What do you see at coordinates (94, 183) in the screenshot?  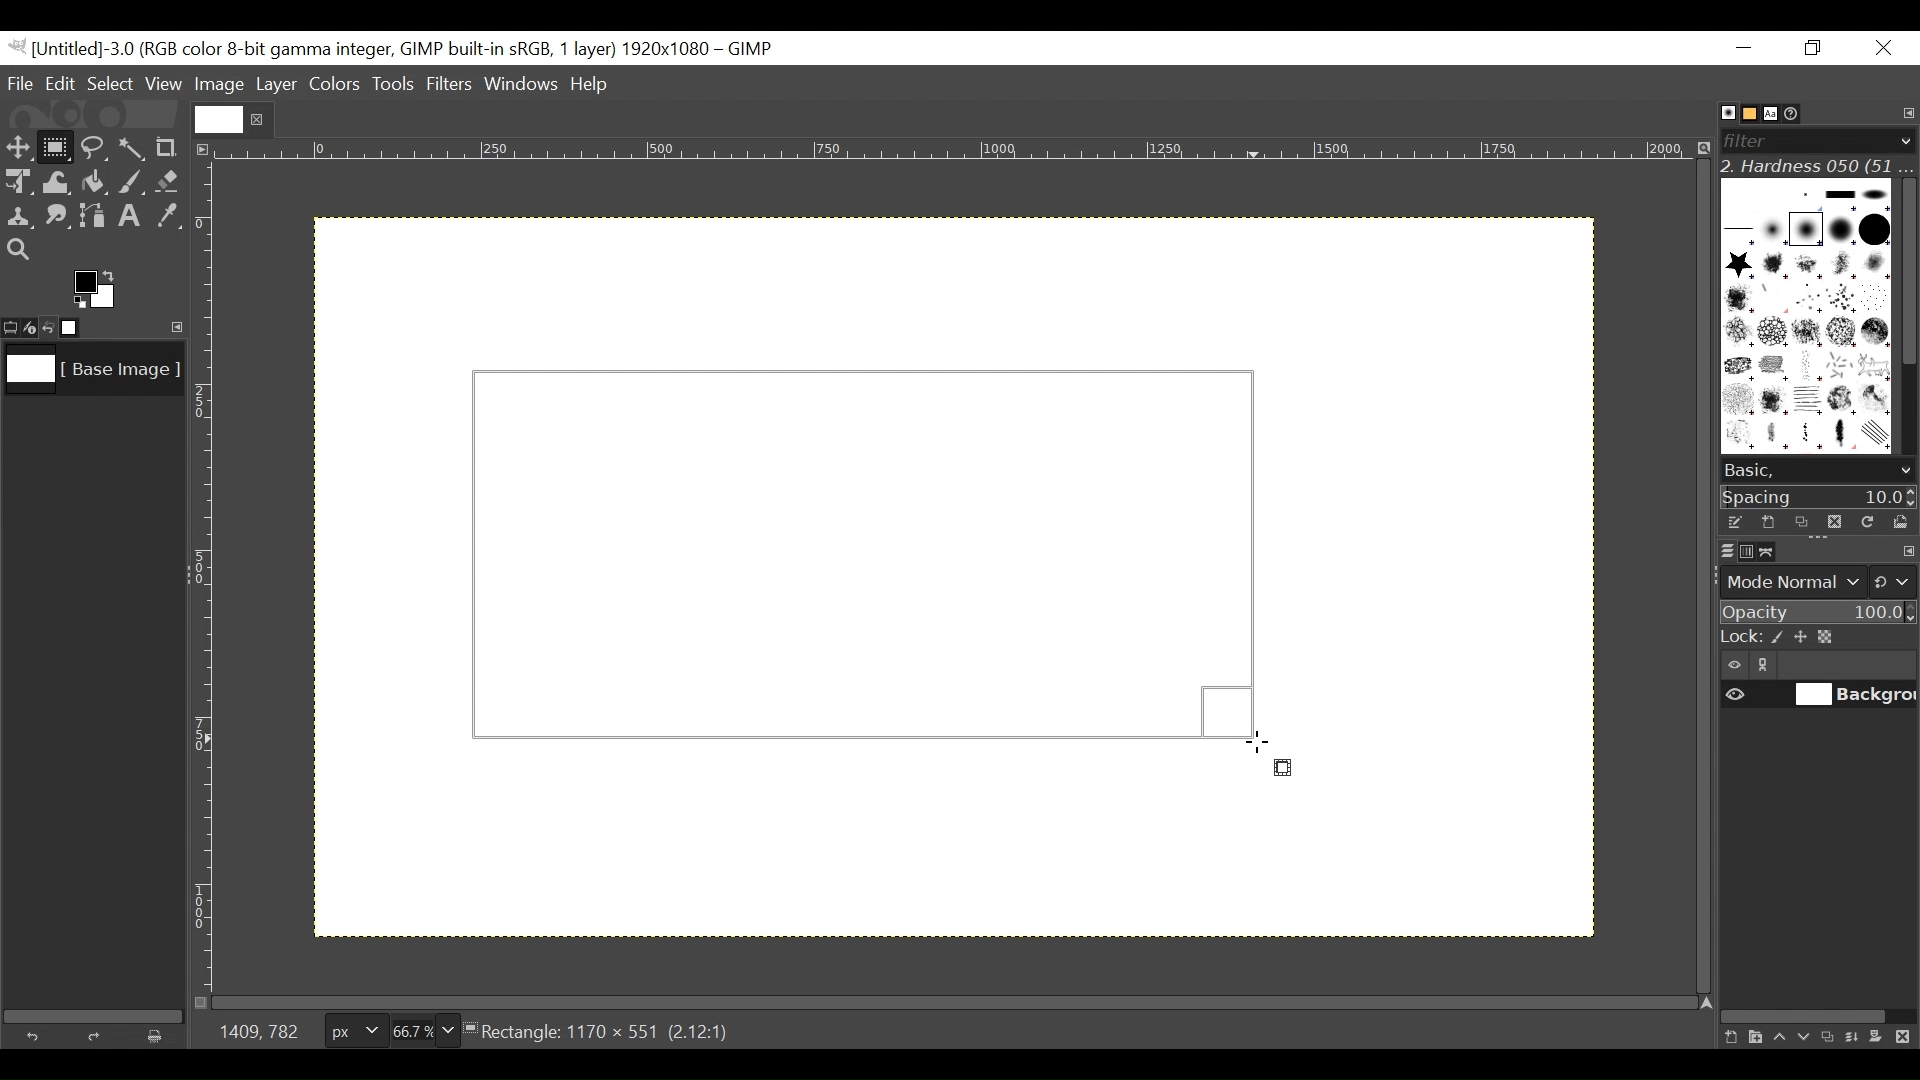 I see `Bucket Fill tool` at bounding box center [94, 183].